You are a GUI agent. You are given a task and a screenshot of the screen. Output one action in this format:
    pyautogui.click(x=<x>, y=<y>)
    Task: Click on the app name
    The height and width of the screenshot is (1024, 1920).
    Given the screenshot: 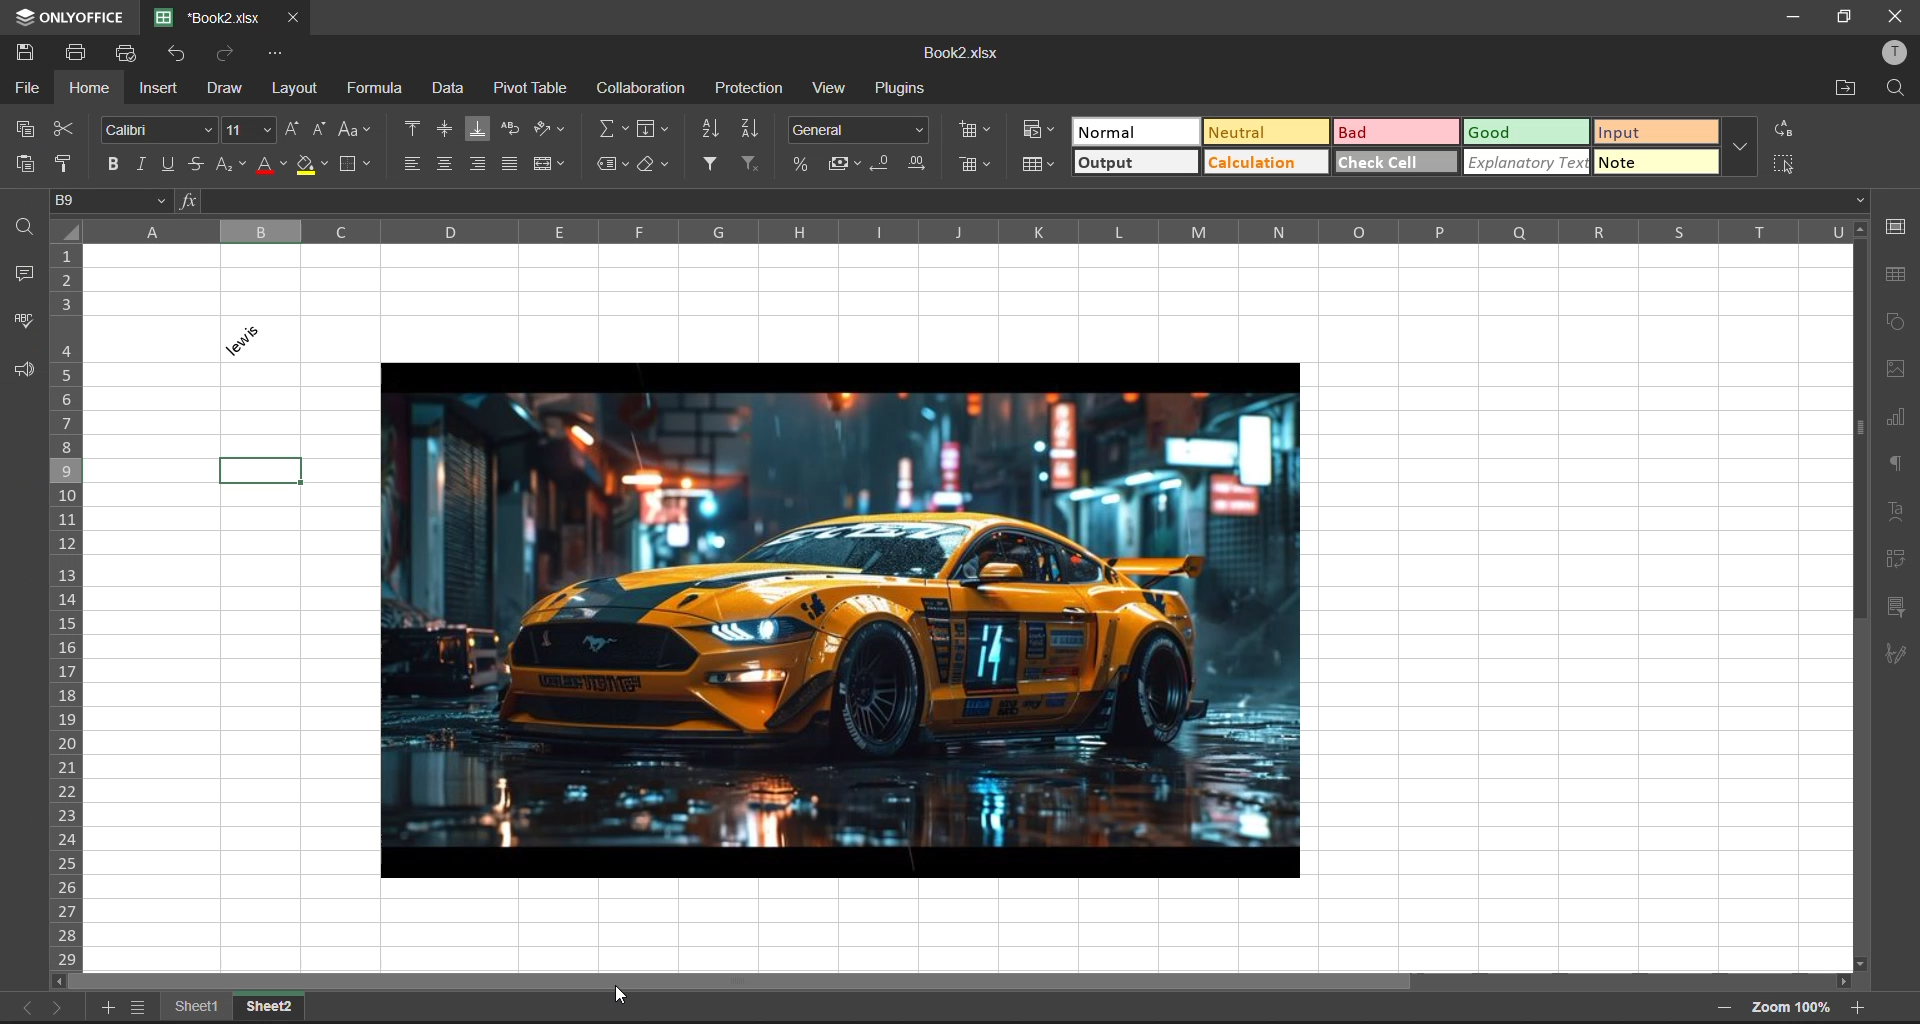 What is the action you would take?
    pyautogui.click(x=66, y=14)
    